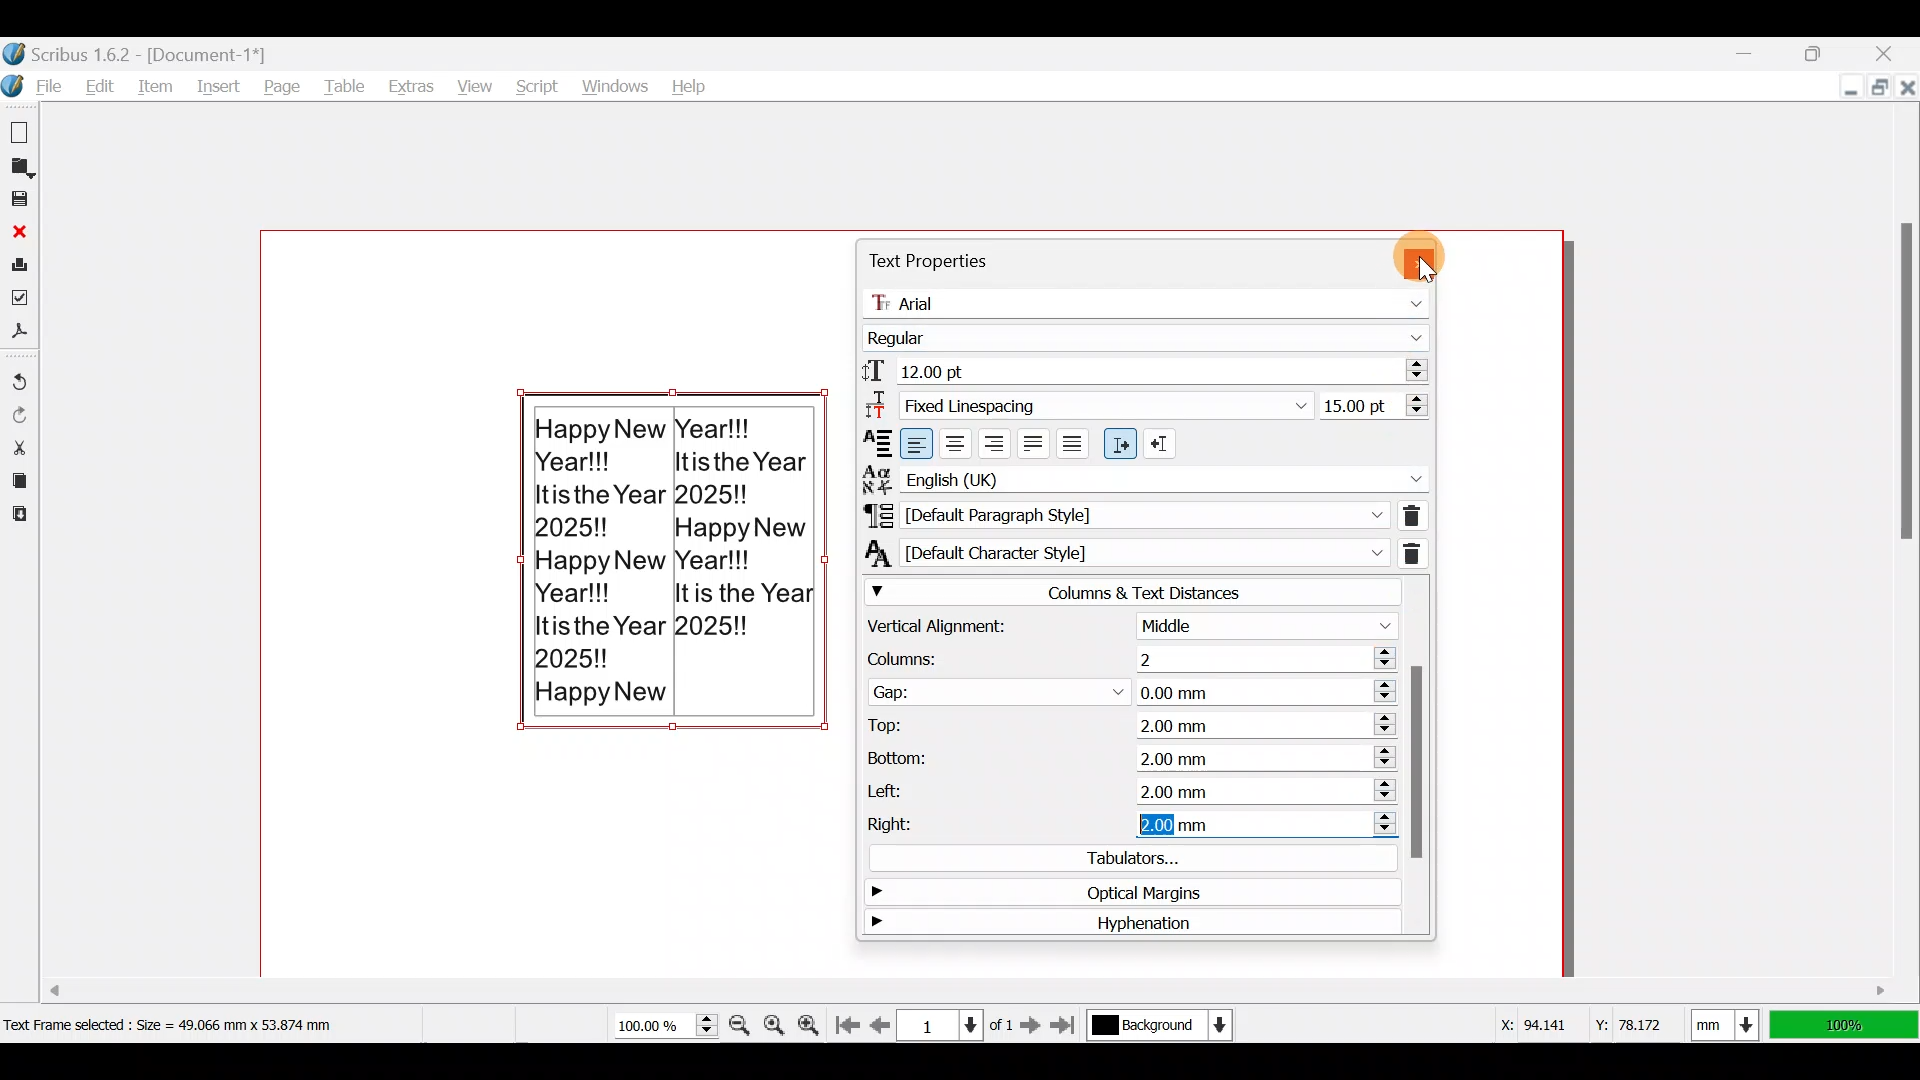 Image resolution: width=1920 pixels, height=1080 pixels. Describe the element at coordinates (161, 86) in the screenshot. I see `Item` at that location.